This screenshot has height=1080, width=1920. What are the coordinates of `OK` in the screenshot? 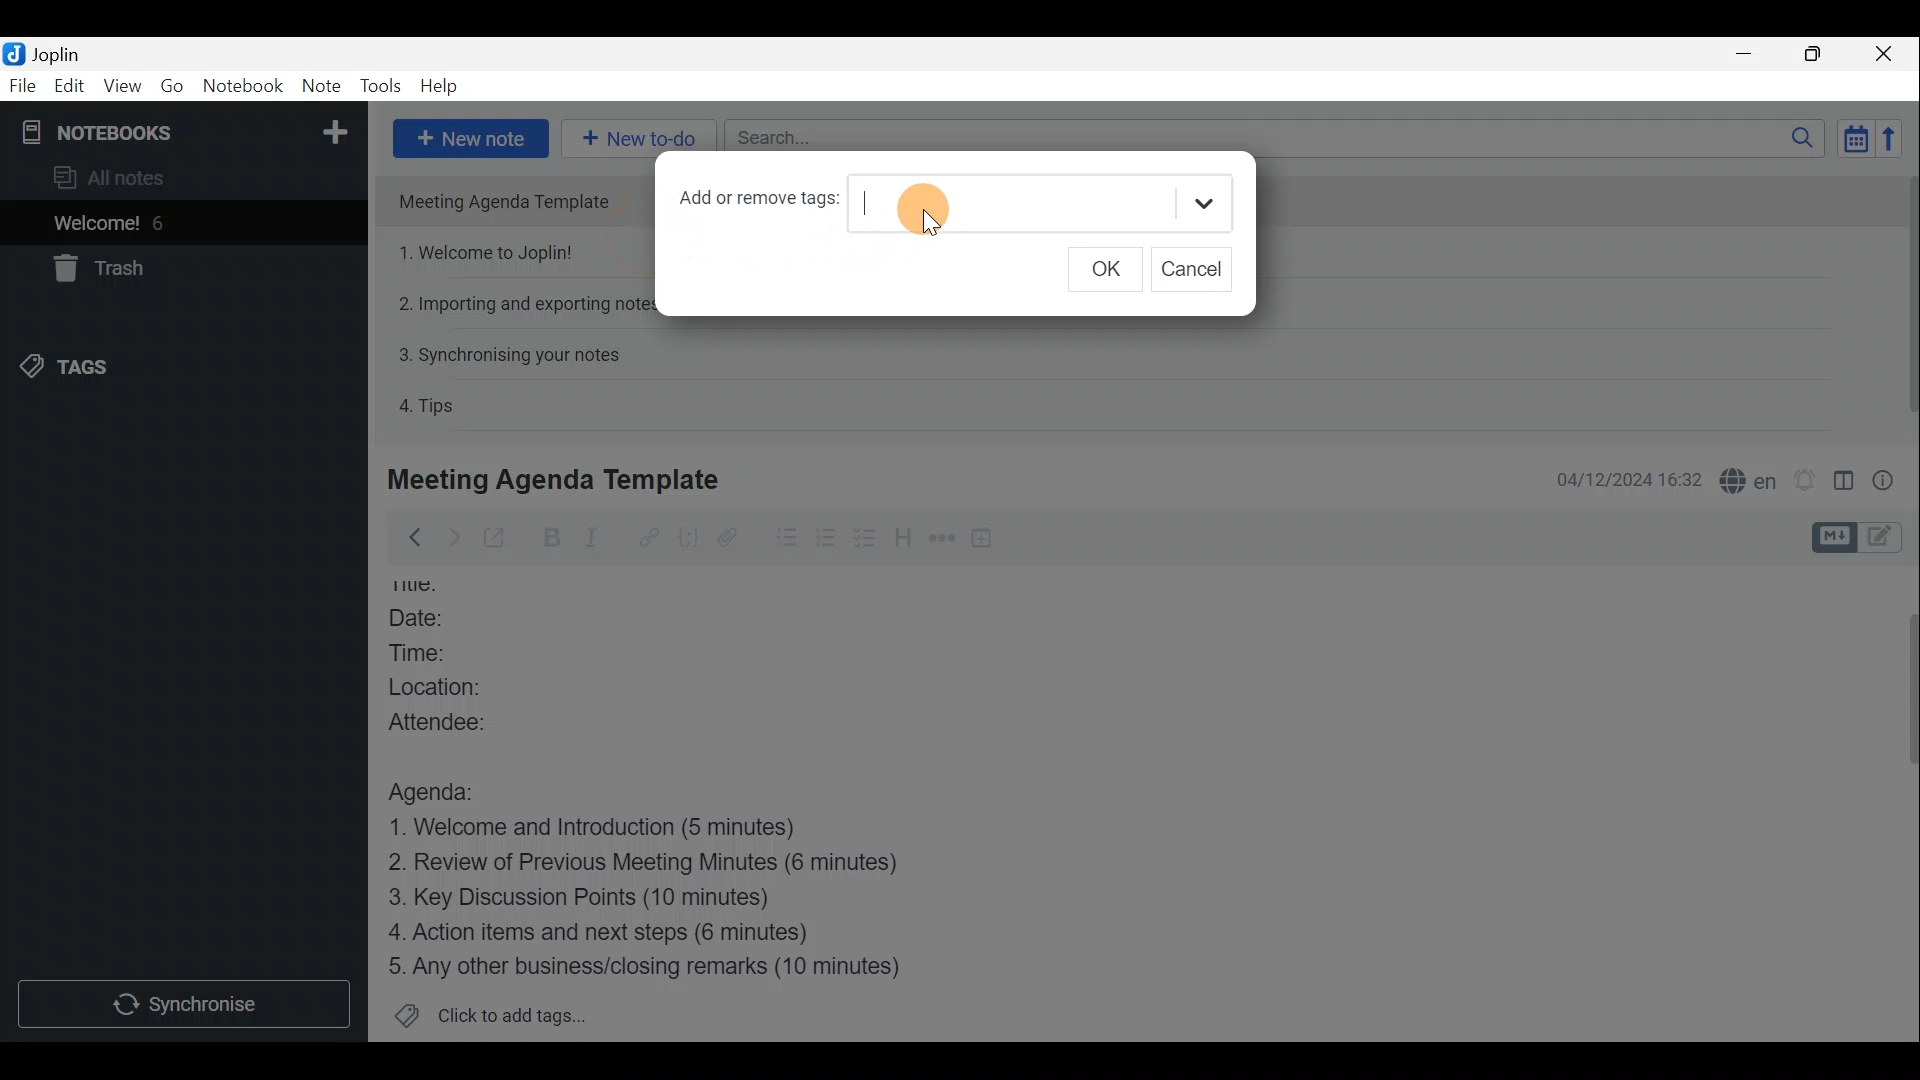 It's located at (1100, 271).